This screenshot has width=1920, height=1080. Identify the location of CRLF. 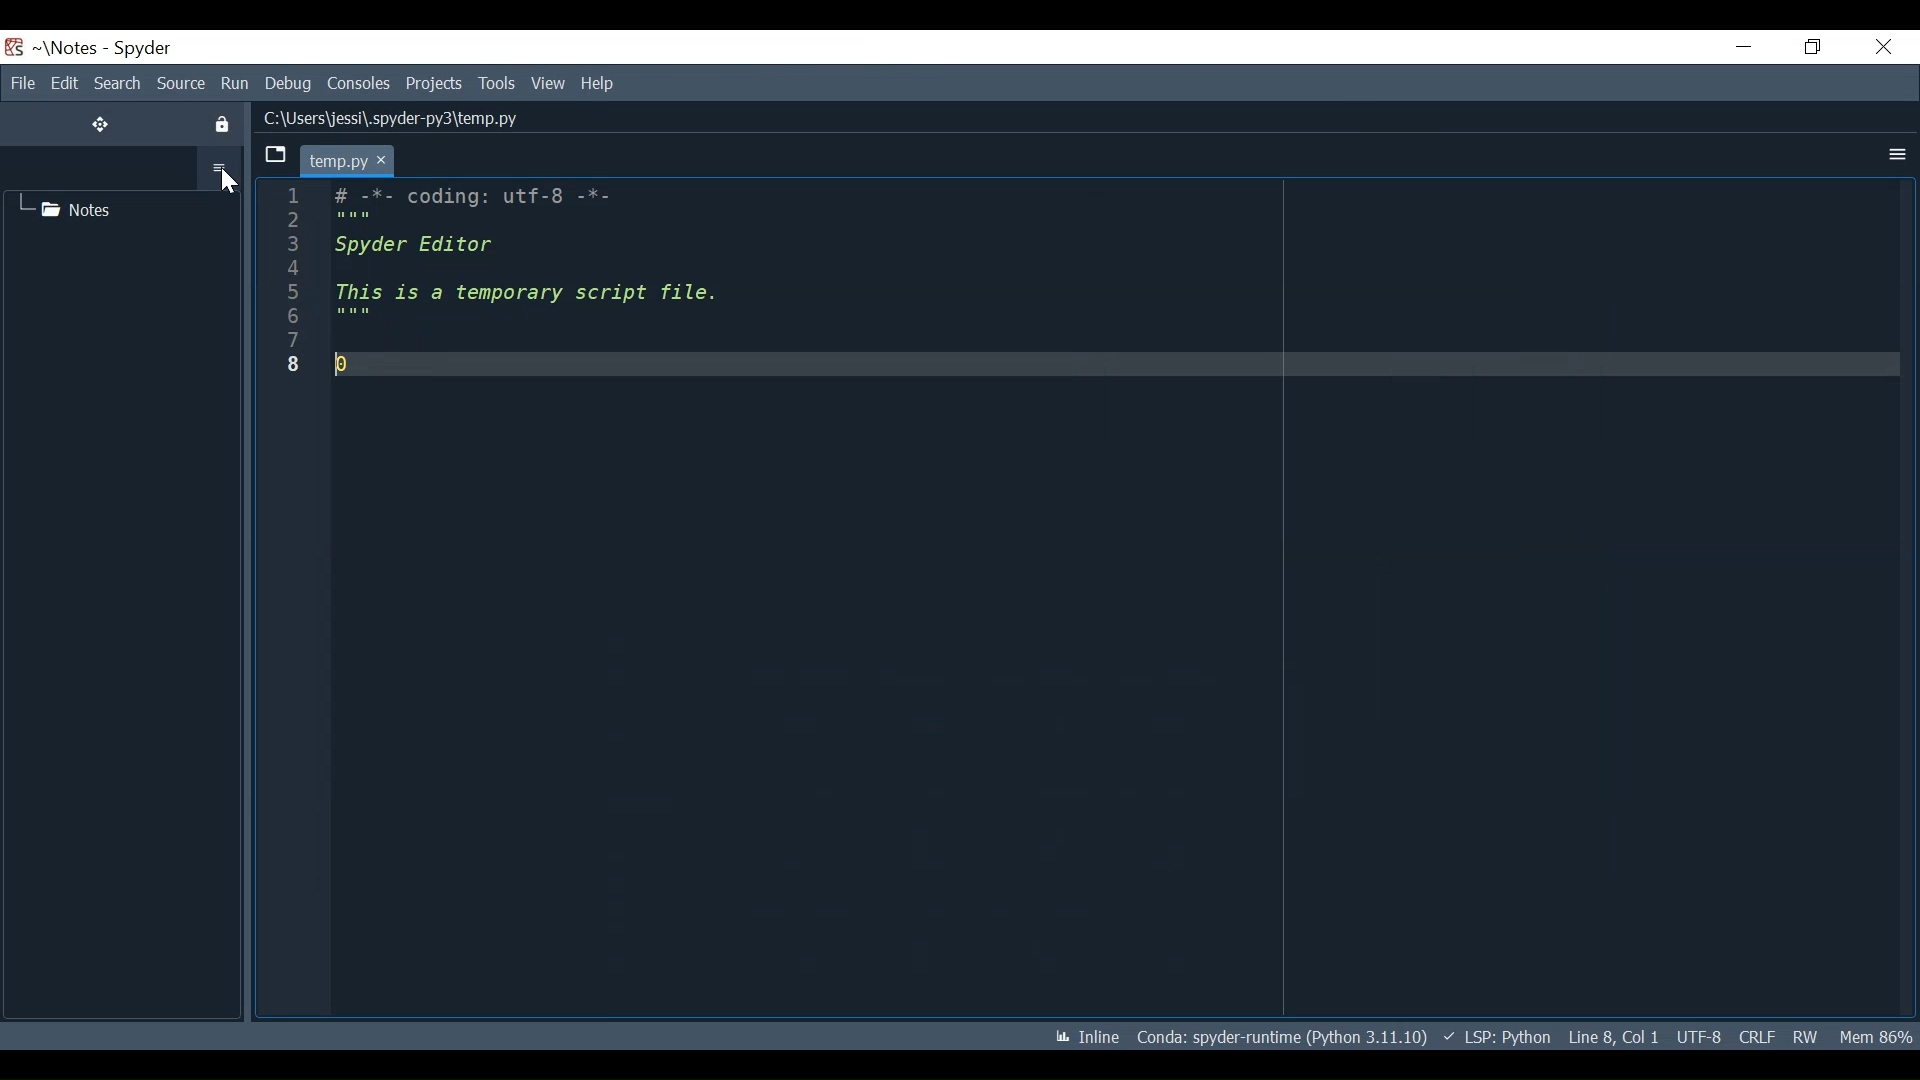
(1754, 1036).